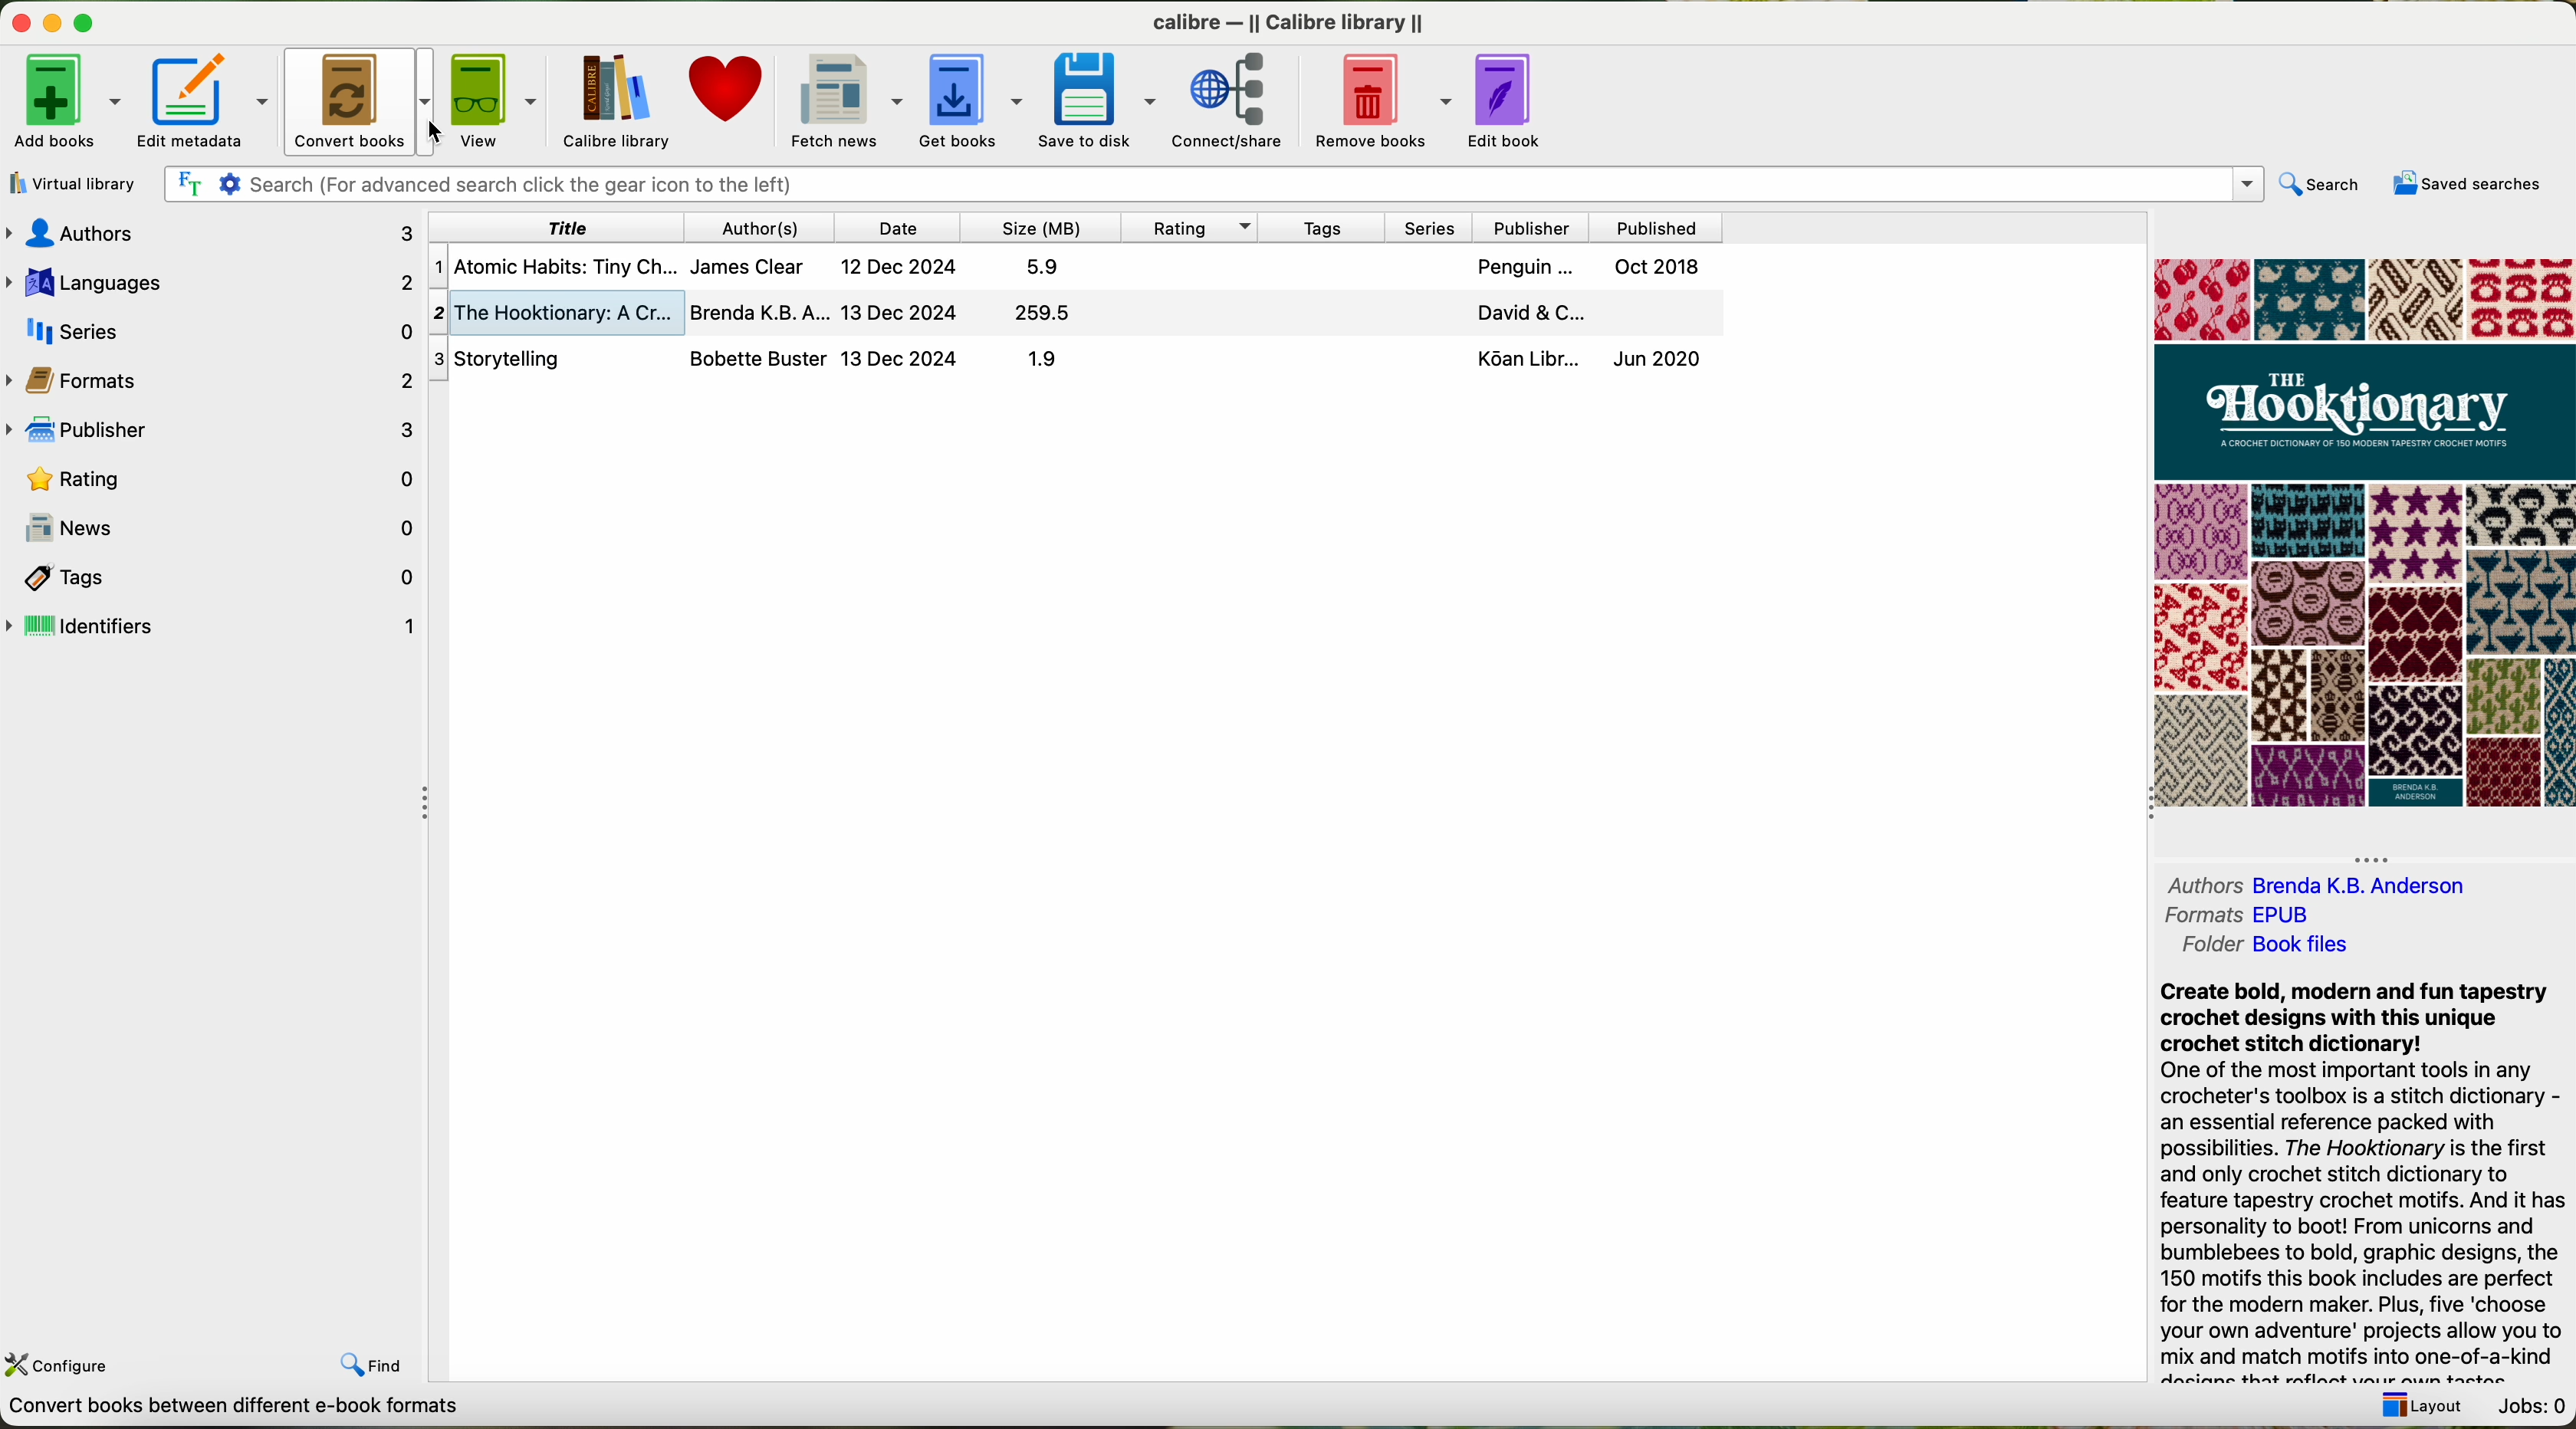 The image size is (2576, 1429). I want to click on edit book, so click(1510, 101).